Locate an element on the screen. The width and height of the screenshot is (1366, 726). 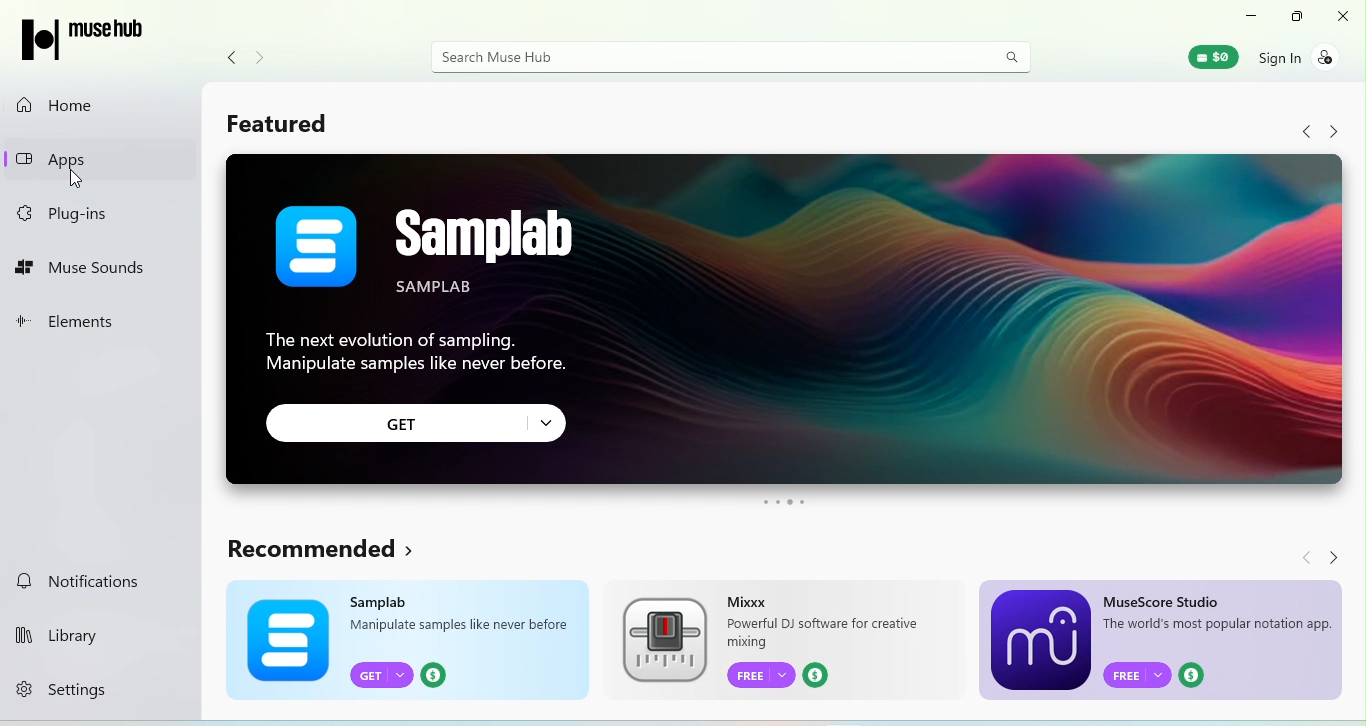
The next evolution of sampling.
Manipulate samples like never before. is located at coordinates (414, 350).